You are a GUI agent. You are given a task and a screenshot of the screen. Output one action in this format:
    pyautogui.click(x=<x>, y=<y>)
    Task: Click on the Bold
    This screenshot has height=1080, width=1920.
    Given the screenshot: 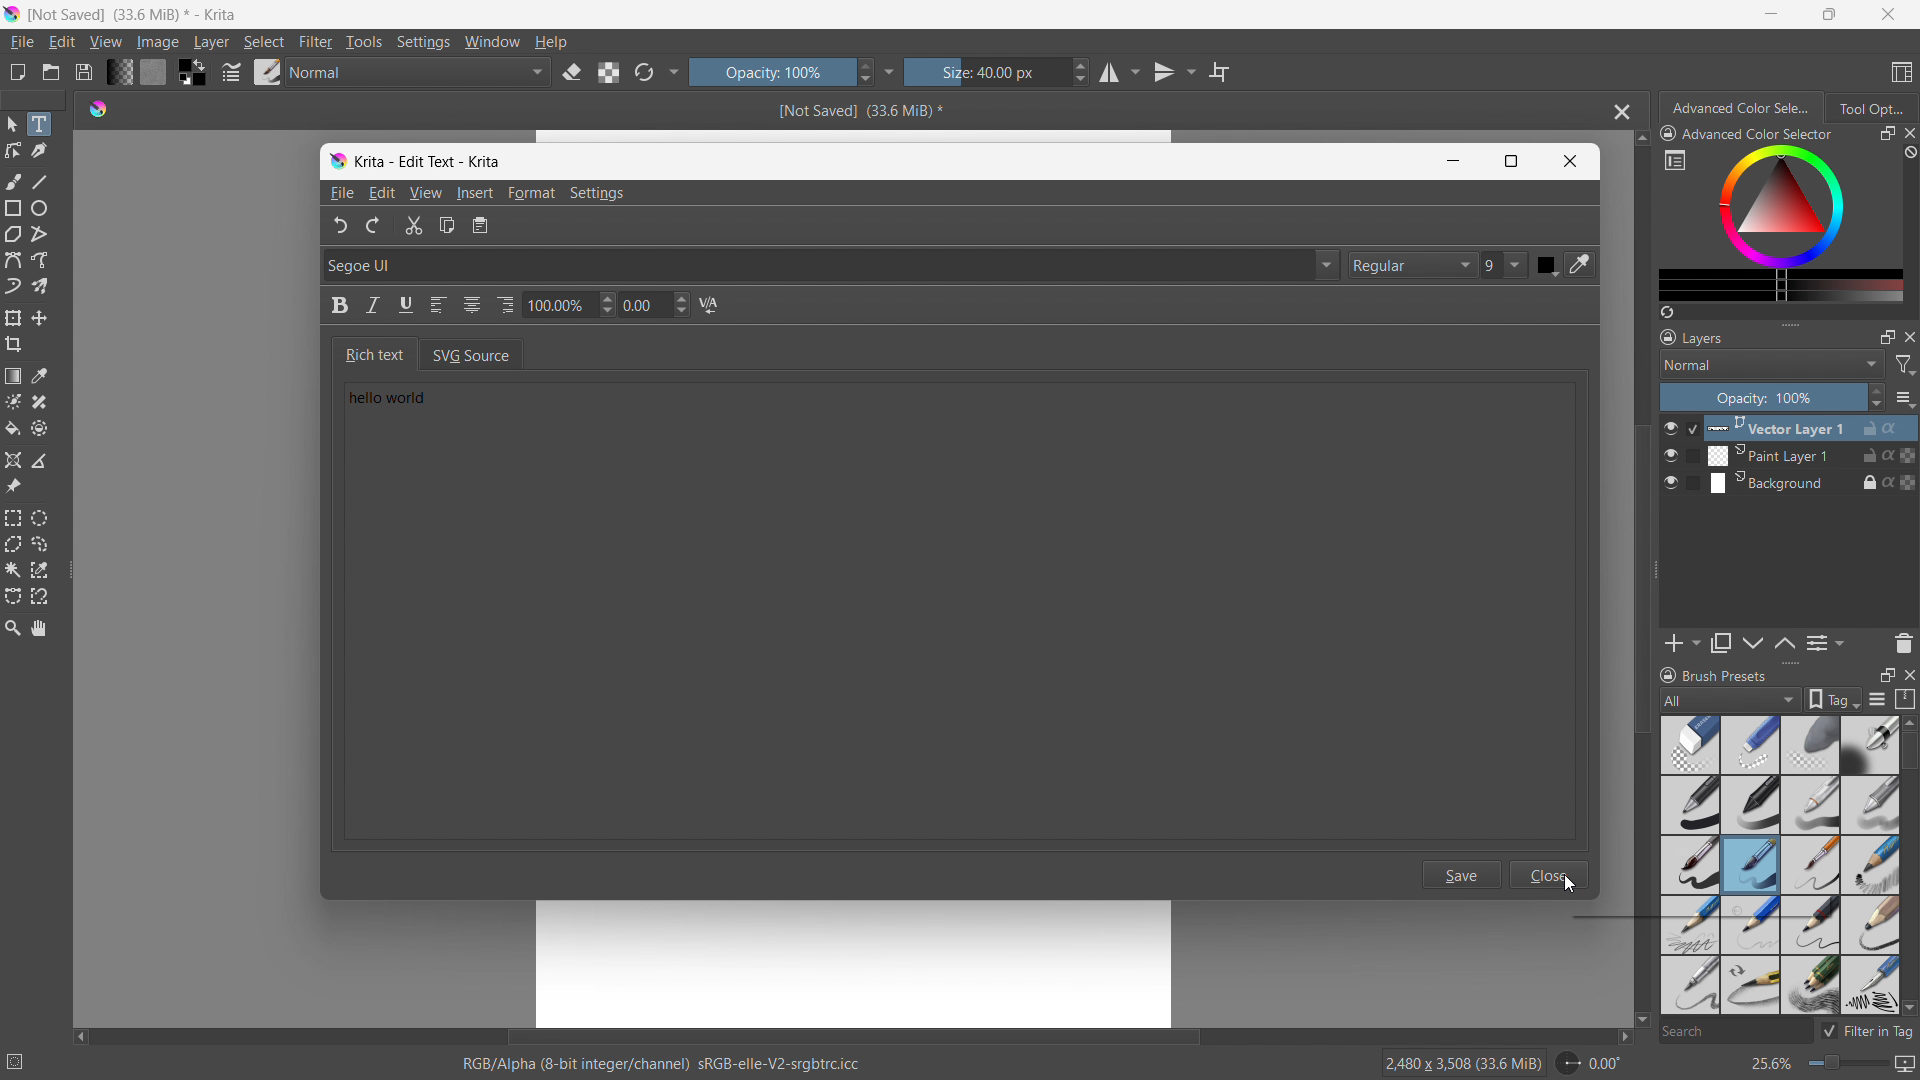 What is the action you would take?
    pyautogui.click(x=333, y=309)
    